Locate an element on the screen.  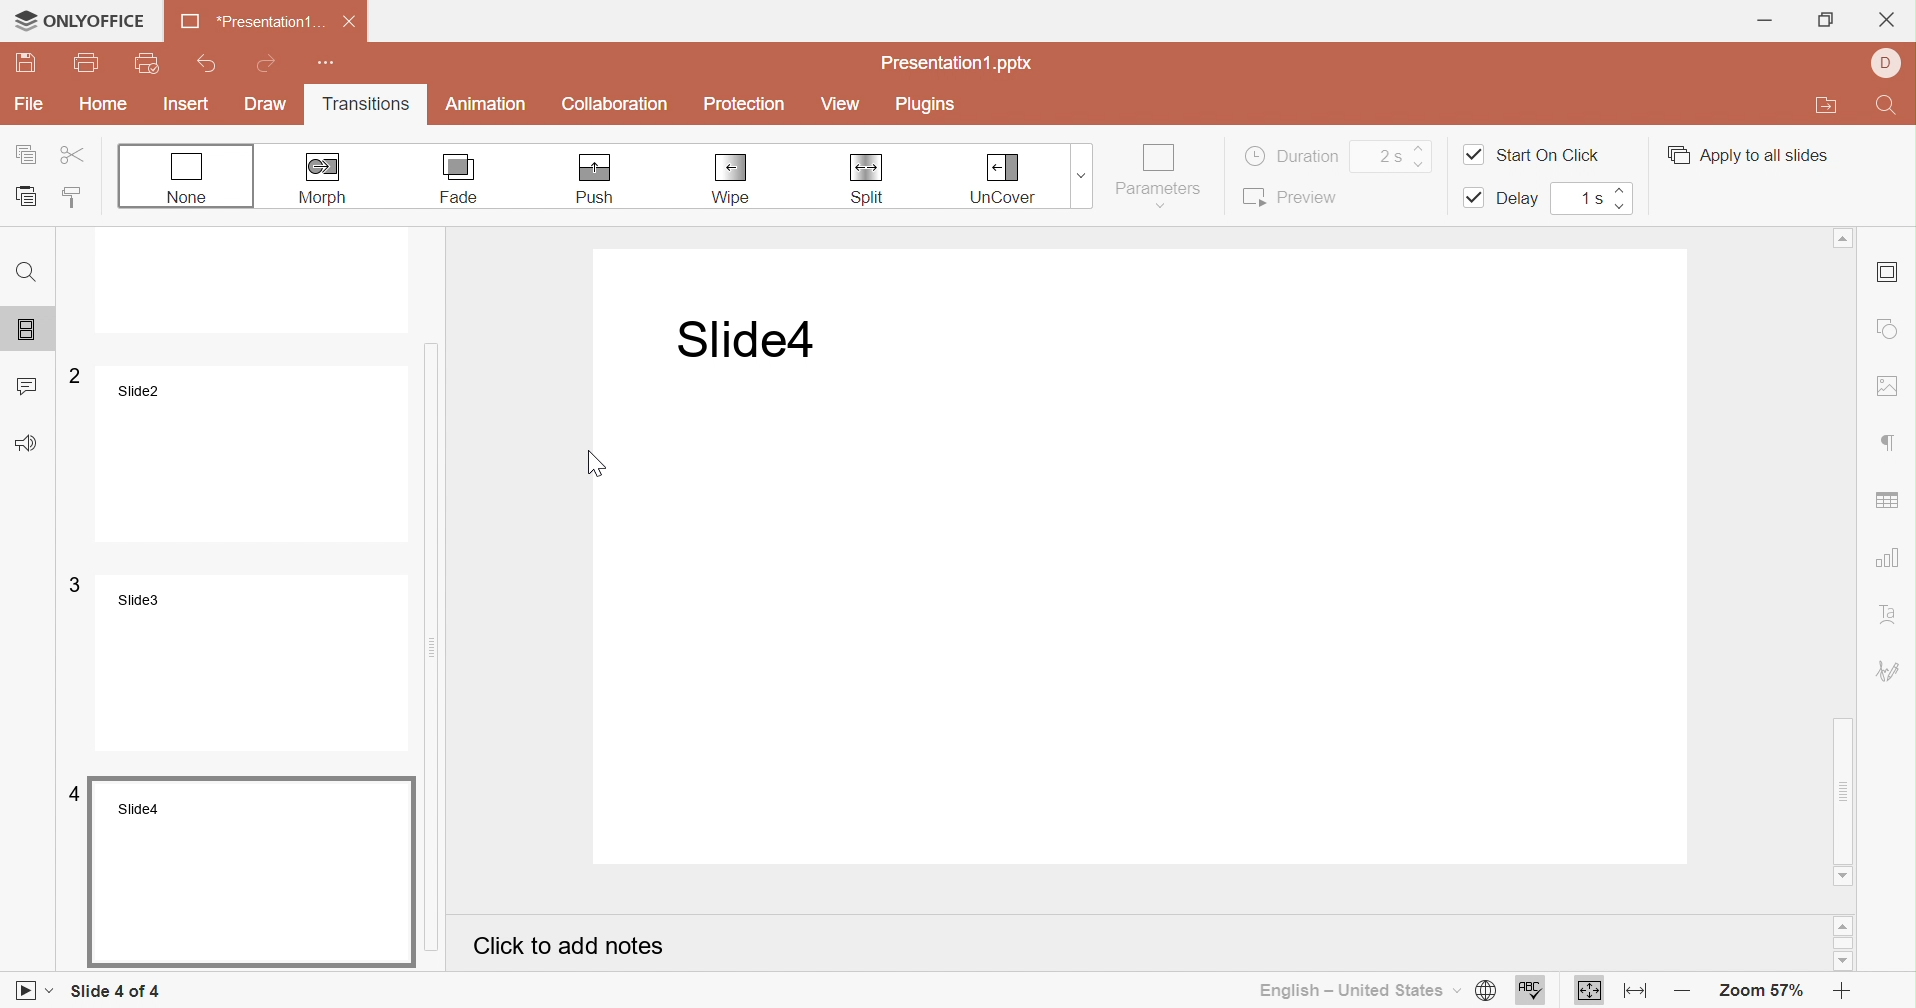
Scroll down is located at coordinates (1845, 964).